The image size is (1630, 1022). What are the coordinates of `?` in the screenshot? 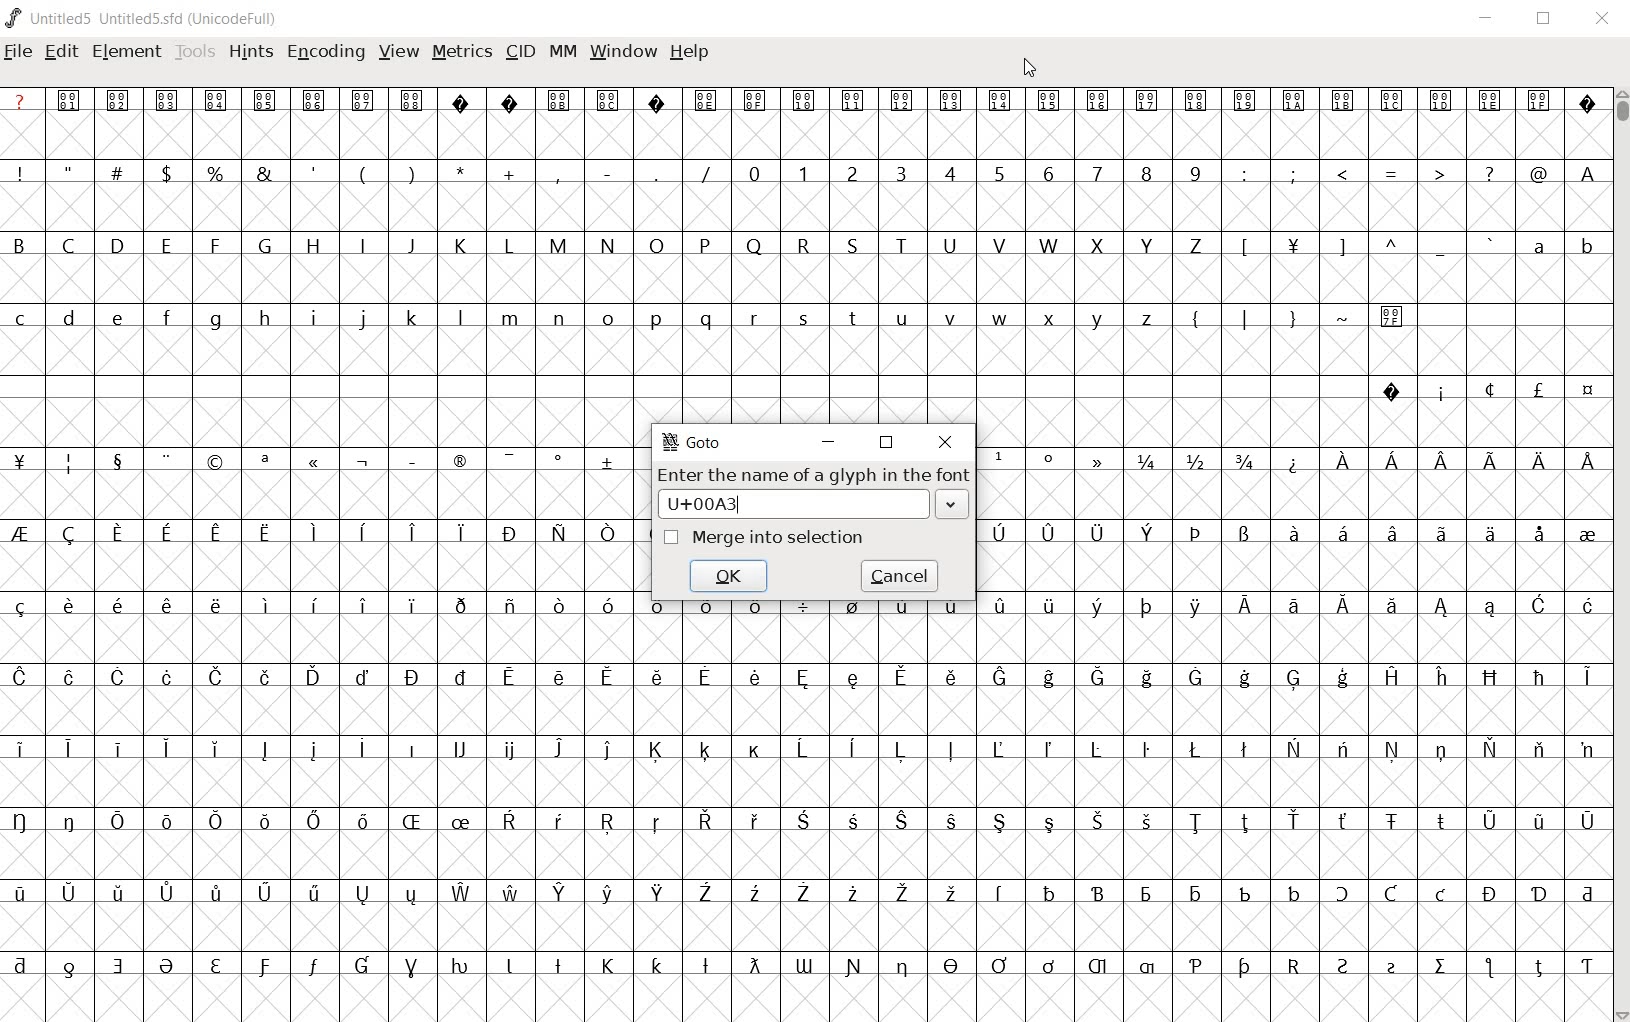 It's located at (1488, 174).